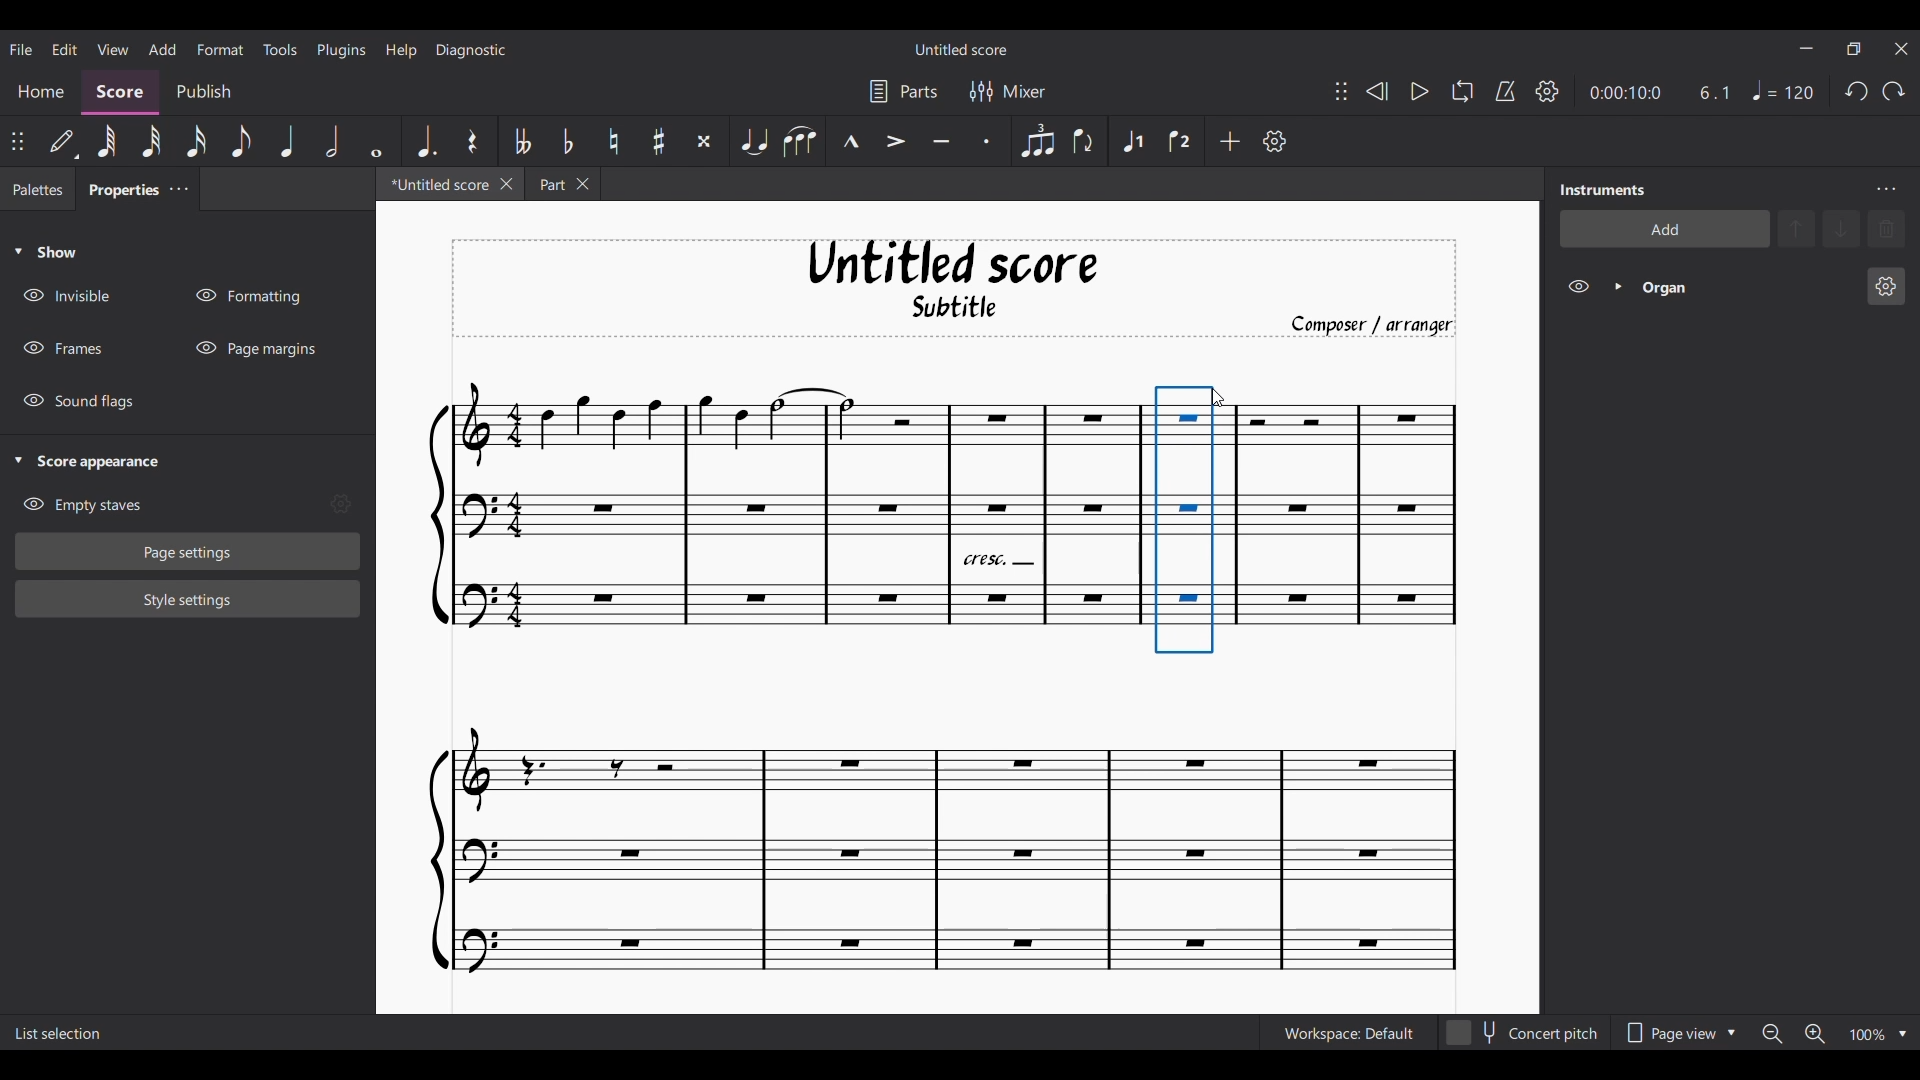 The image size is (1920, 1080). I want to click on Half note, so click(332, 141).